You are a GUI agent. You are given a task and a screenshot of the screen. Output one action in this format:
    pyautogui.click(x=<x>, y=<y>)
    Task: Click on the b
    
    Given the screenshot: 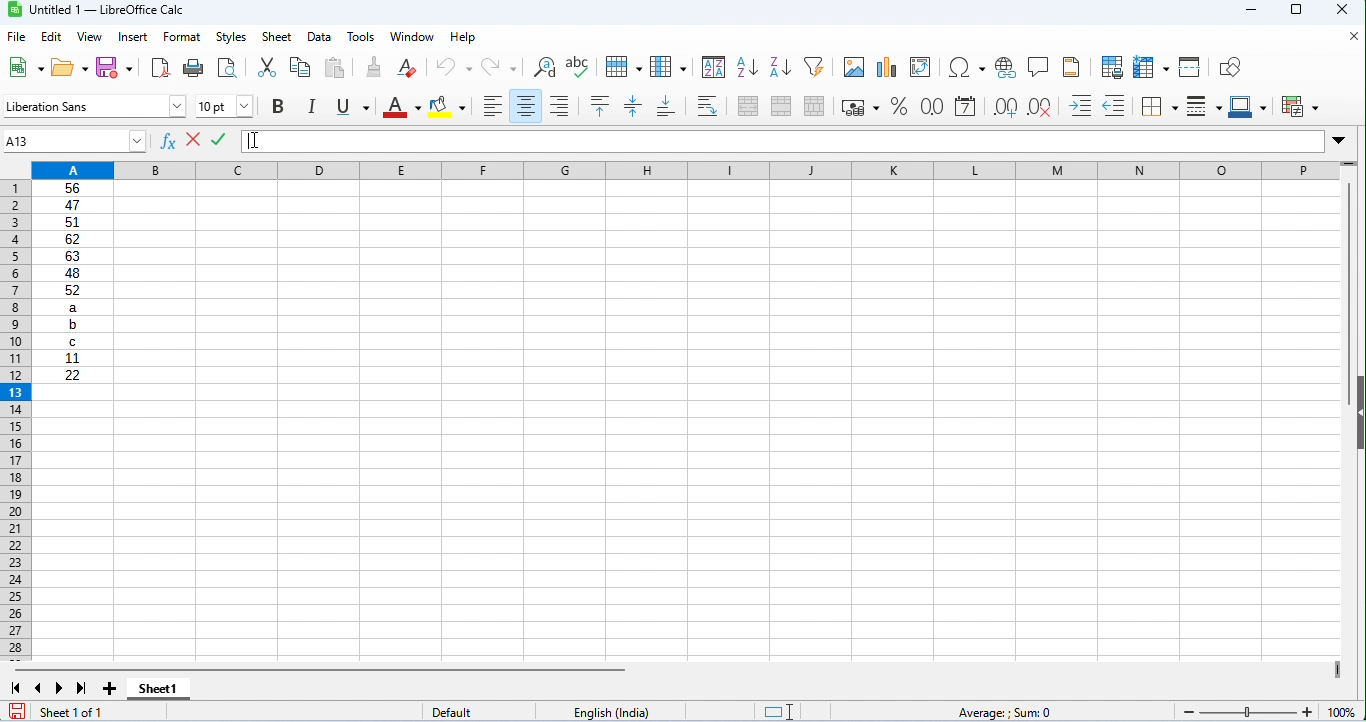 What is the action you would take?
    pyautogui.click(x=72, y=325)
    